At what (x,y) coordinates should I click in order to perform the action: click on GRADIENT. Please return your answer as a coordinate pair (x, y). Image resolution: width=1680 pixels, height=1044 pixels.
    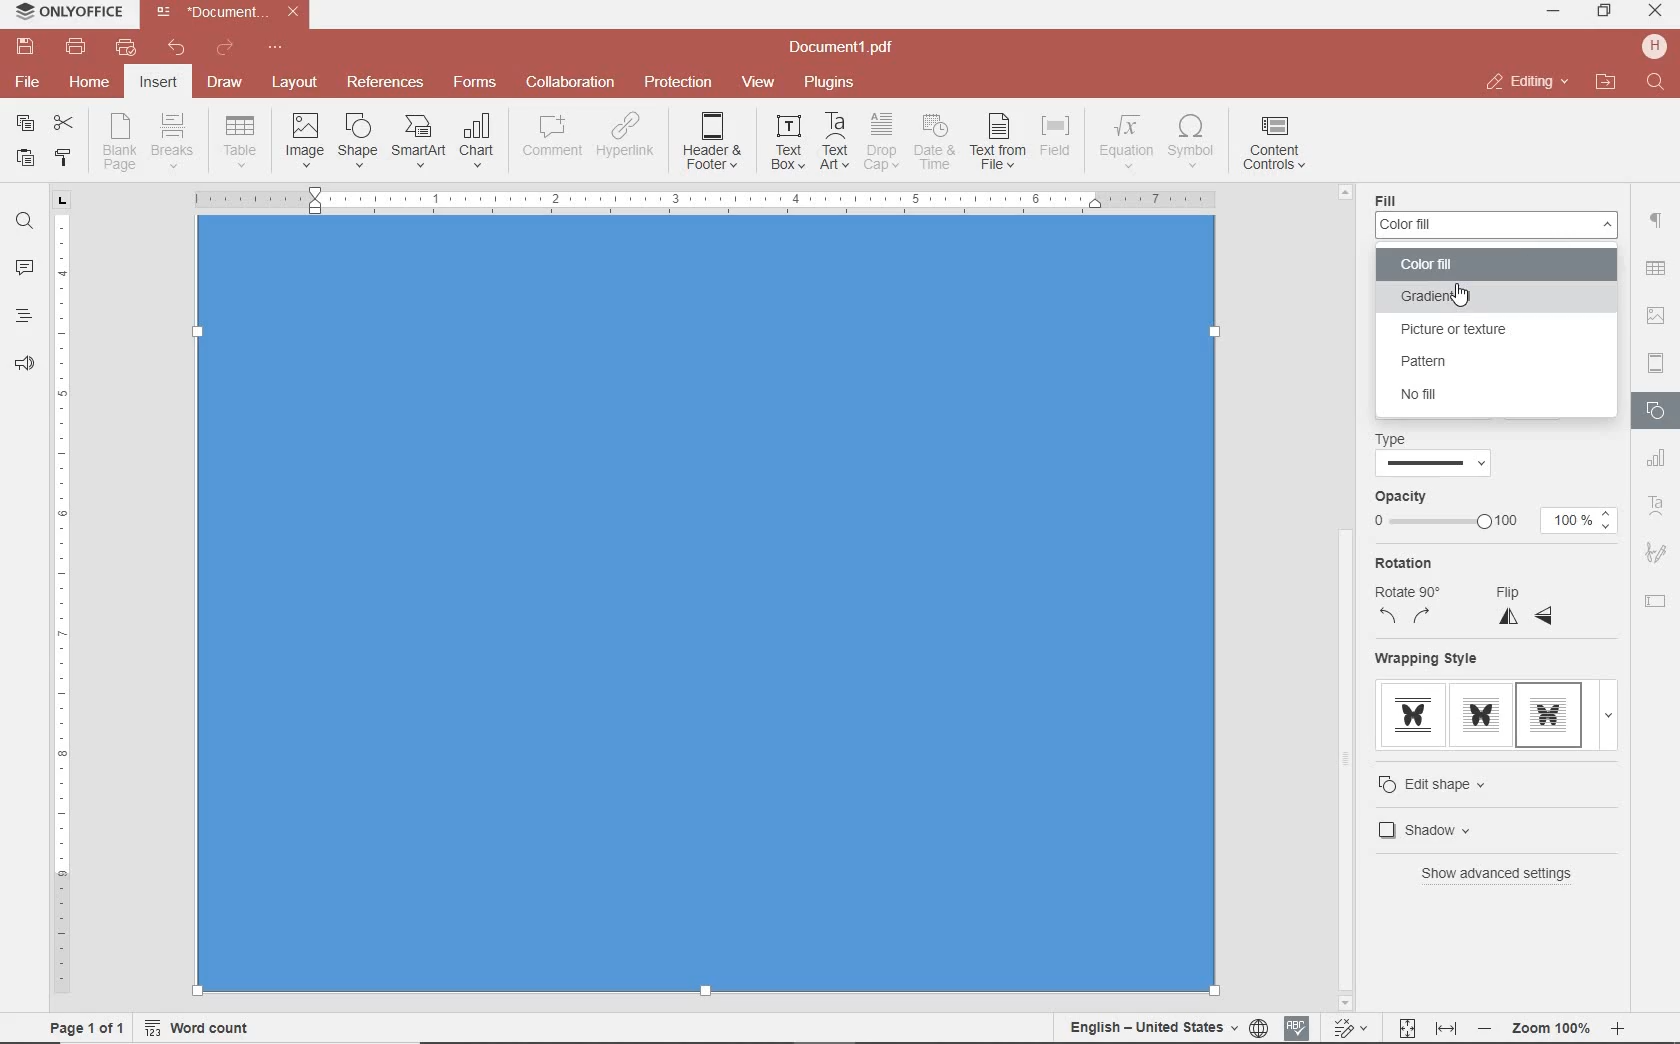
    Looking at the image, I should click on (1466, 294).